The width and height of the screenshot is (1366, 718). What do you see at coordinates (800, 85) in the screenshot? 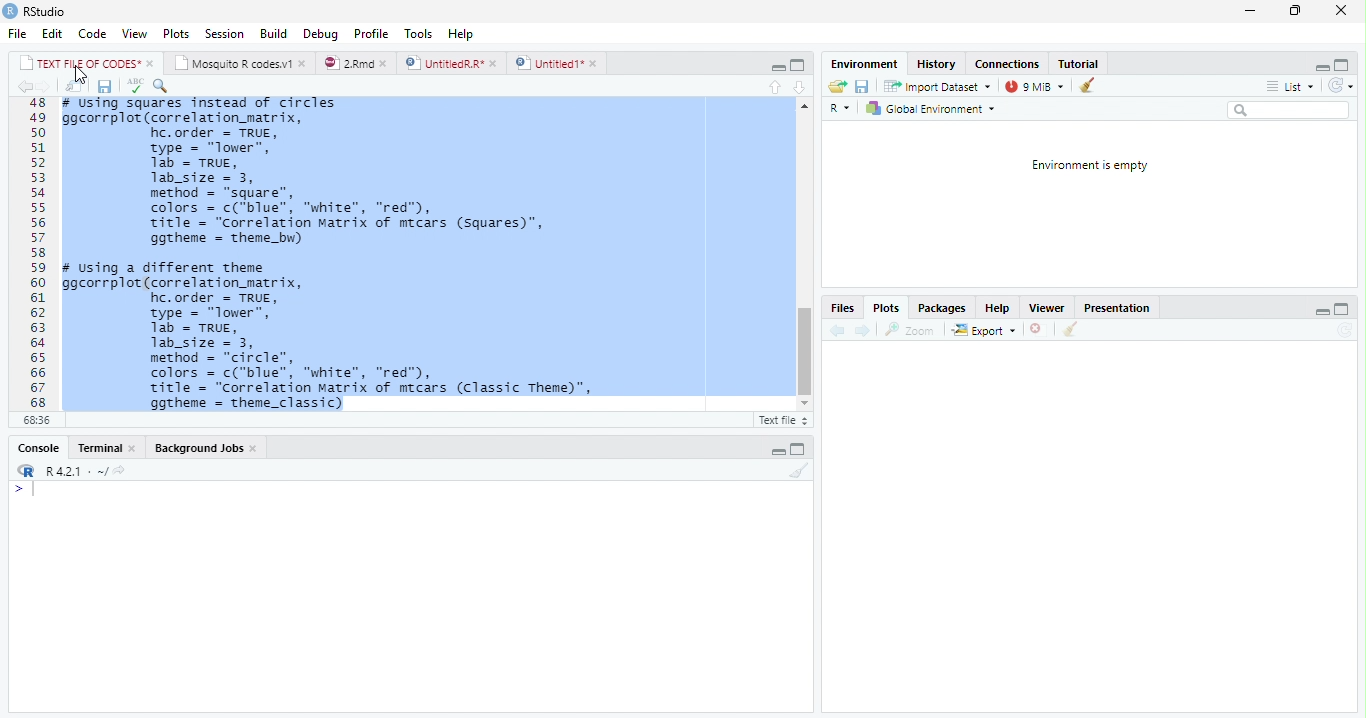
I see `go to next section/chunk` at bounding box center [800, 85].